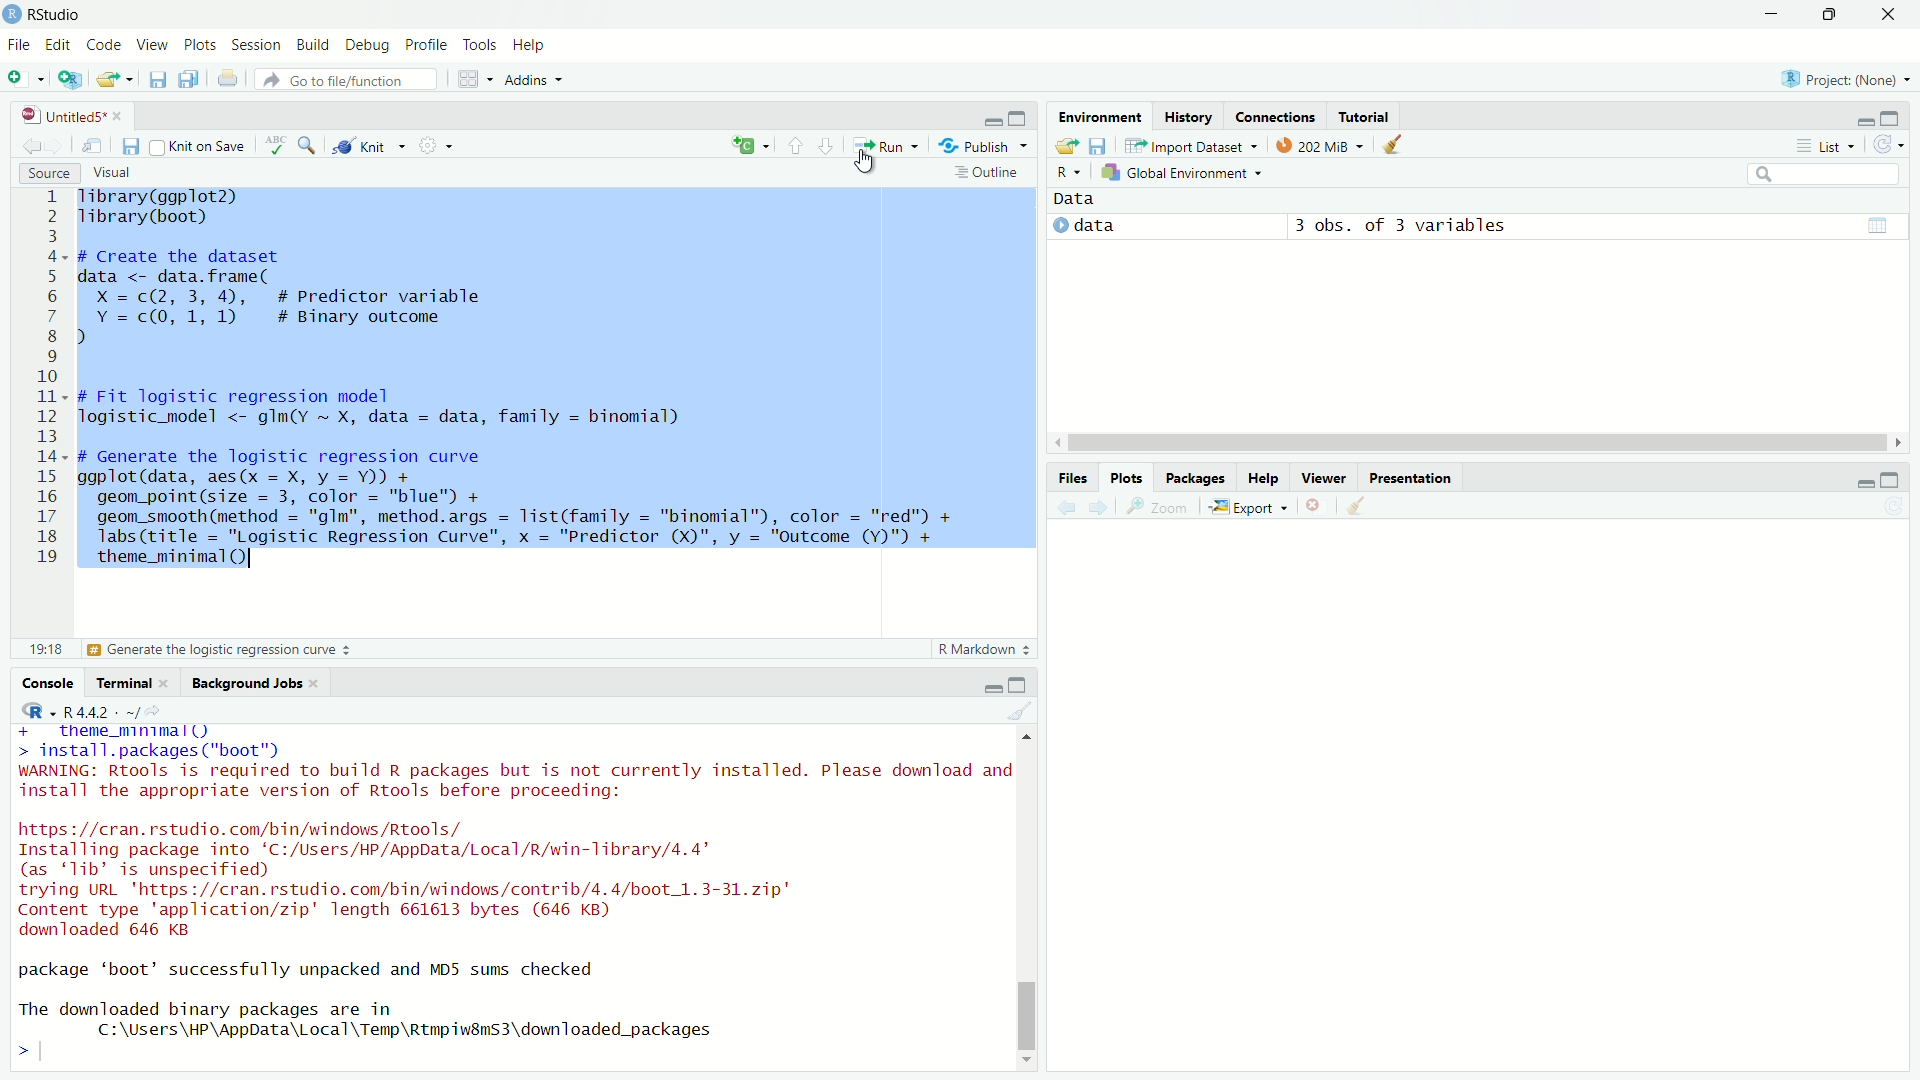 Image resolution: width=1920 pixels, height=1080 pixels. What do you see at coordinates (1771, 14) in the screenshot?
I see `minimize` at bounding box center [1771, 14].